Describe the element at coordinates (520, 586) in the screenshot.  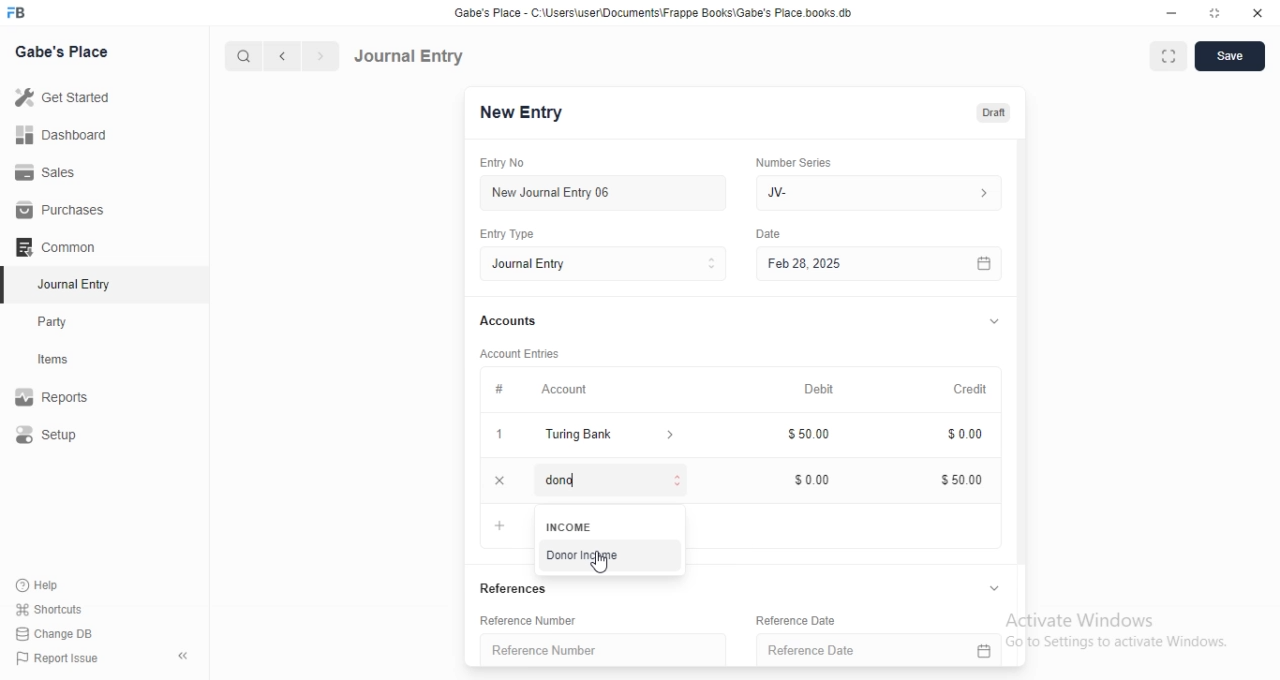
I see `References` at that location.